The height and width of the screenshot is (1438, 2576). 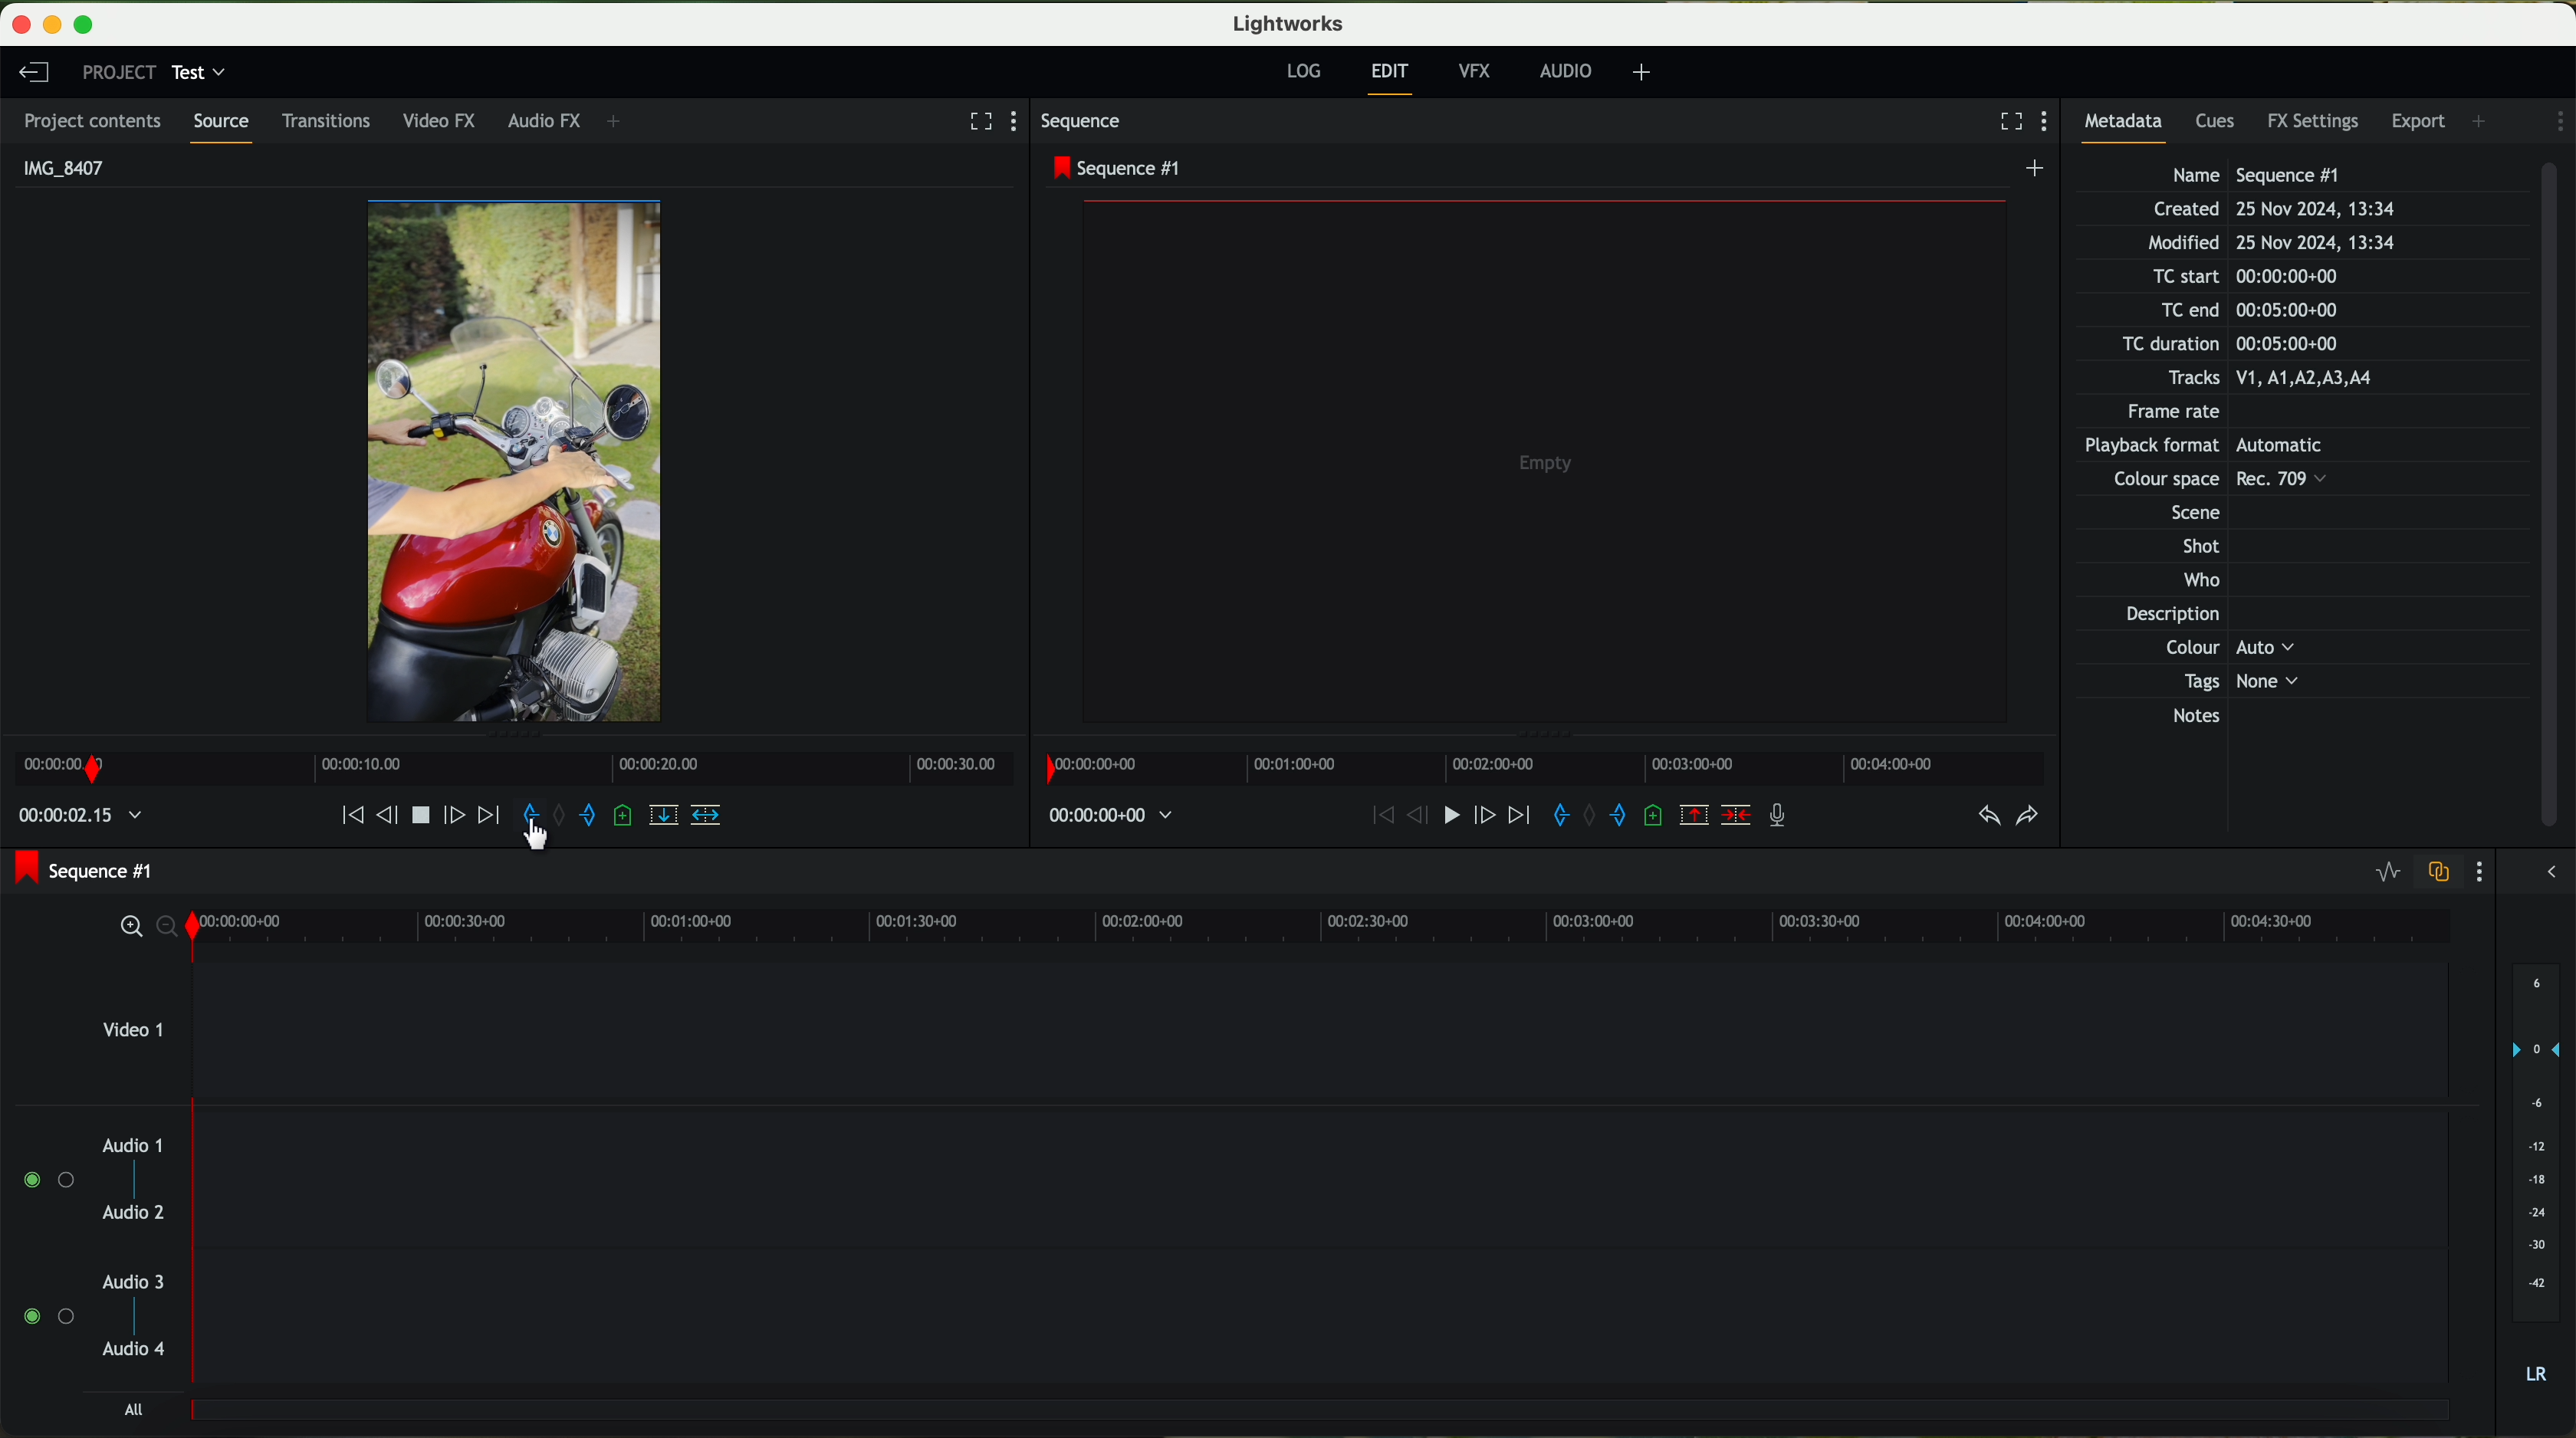 I want to click on create a new sequence, so click(x=2036, y=171).